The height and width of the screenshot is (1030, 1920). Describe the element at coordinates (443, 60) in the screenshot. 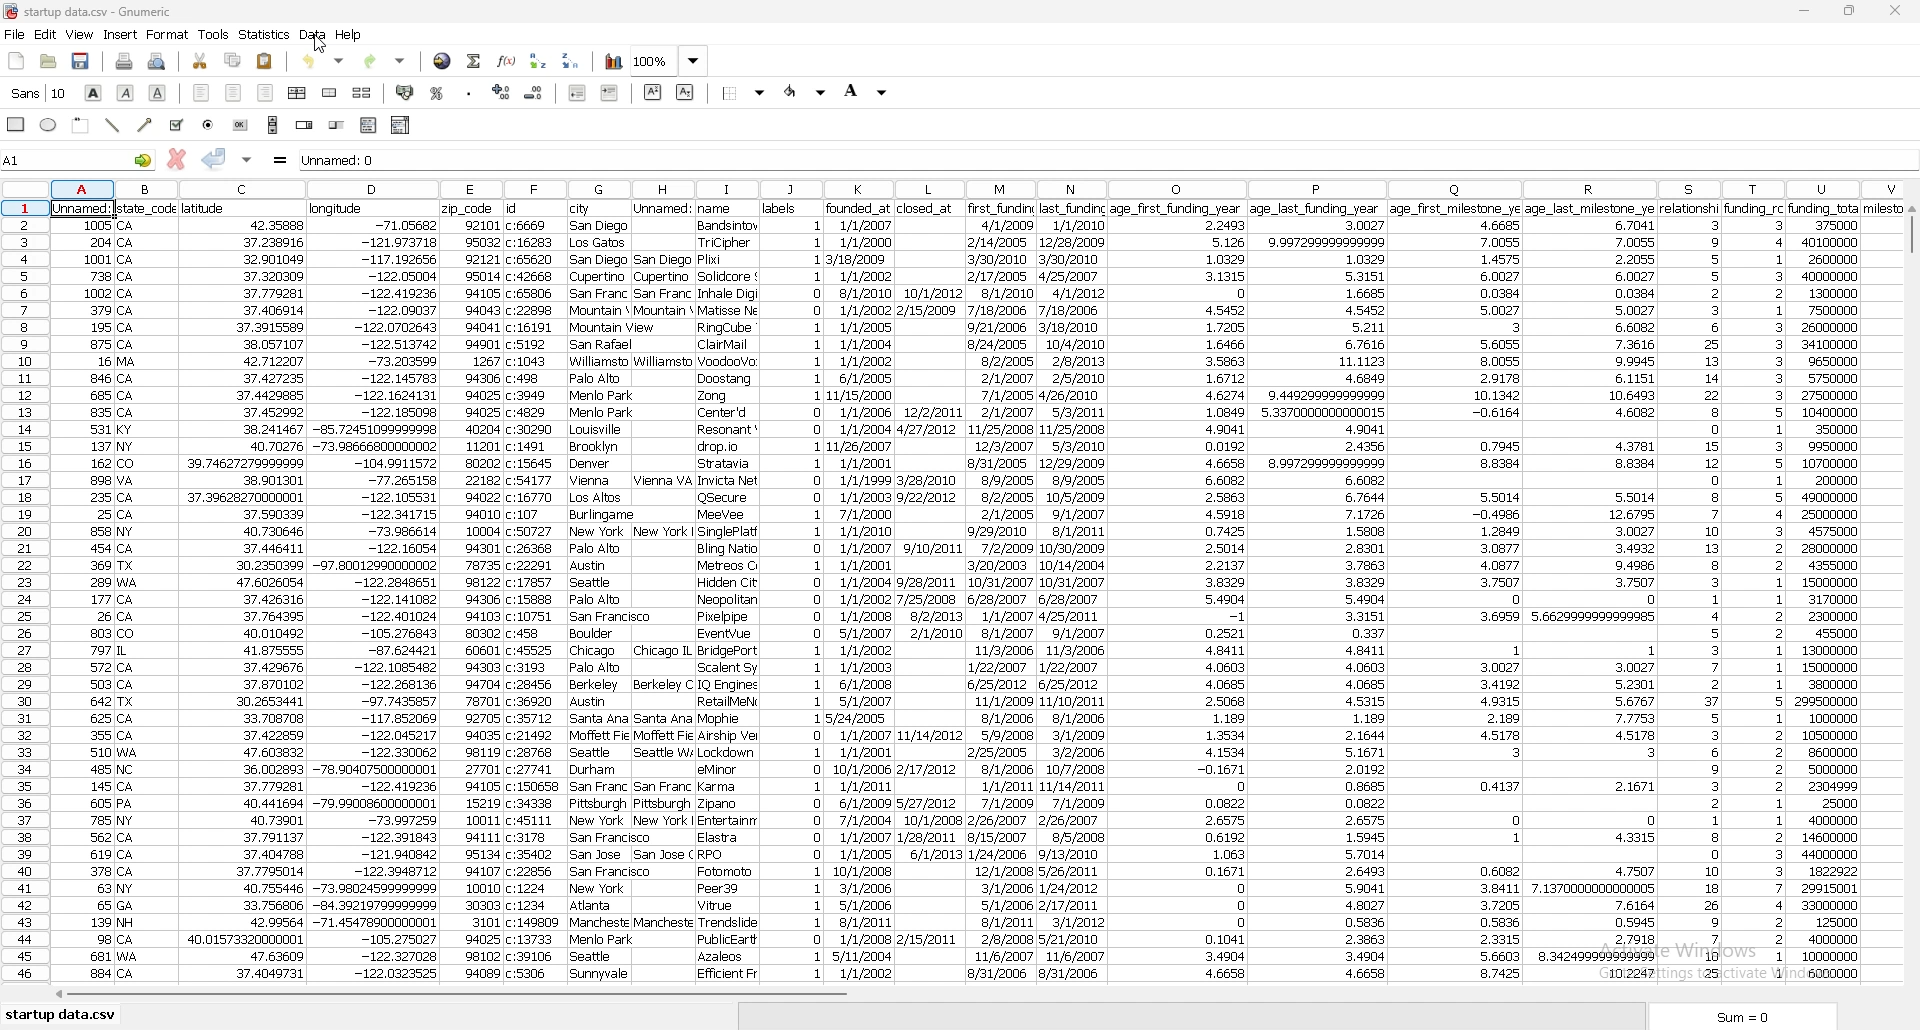

I see `hyperlink` at that location.